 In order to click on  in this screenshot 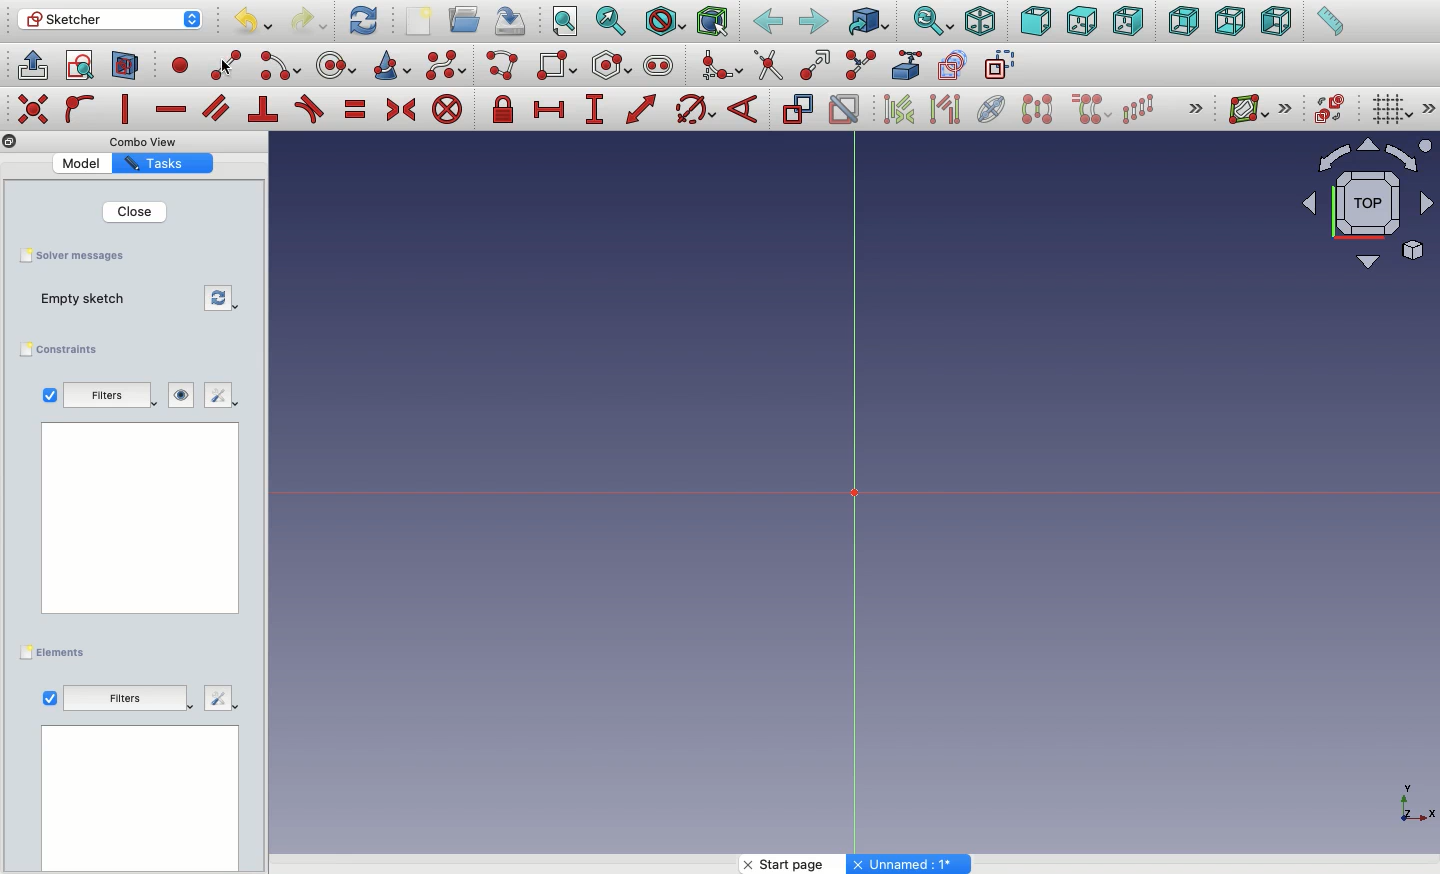, I will do `click(127, 699)`.